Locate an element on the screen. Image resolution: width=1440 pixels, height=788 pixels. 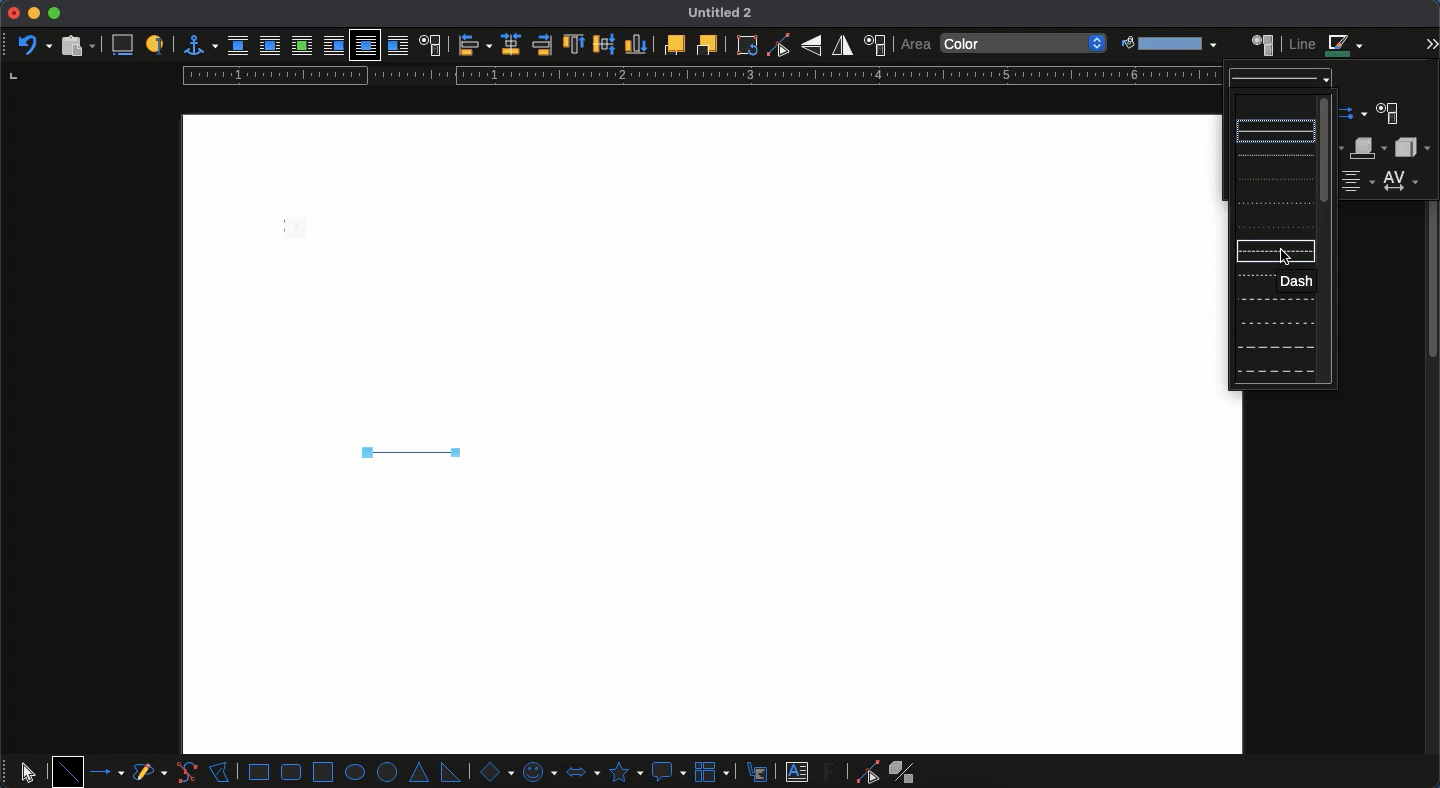
continuous is located at coordinates (1277, 130).